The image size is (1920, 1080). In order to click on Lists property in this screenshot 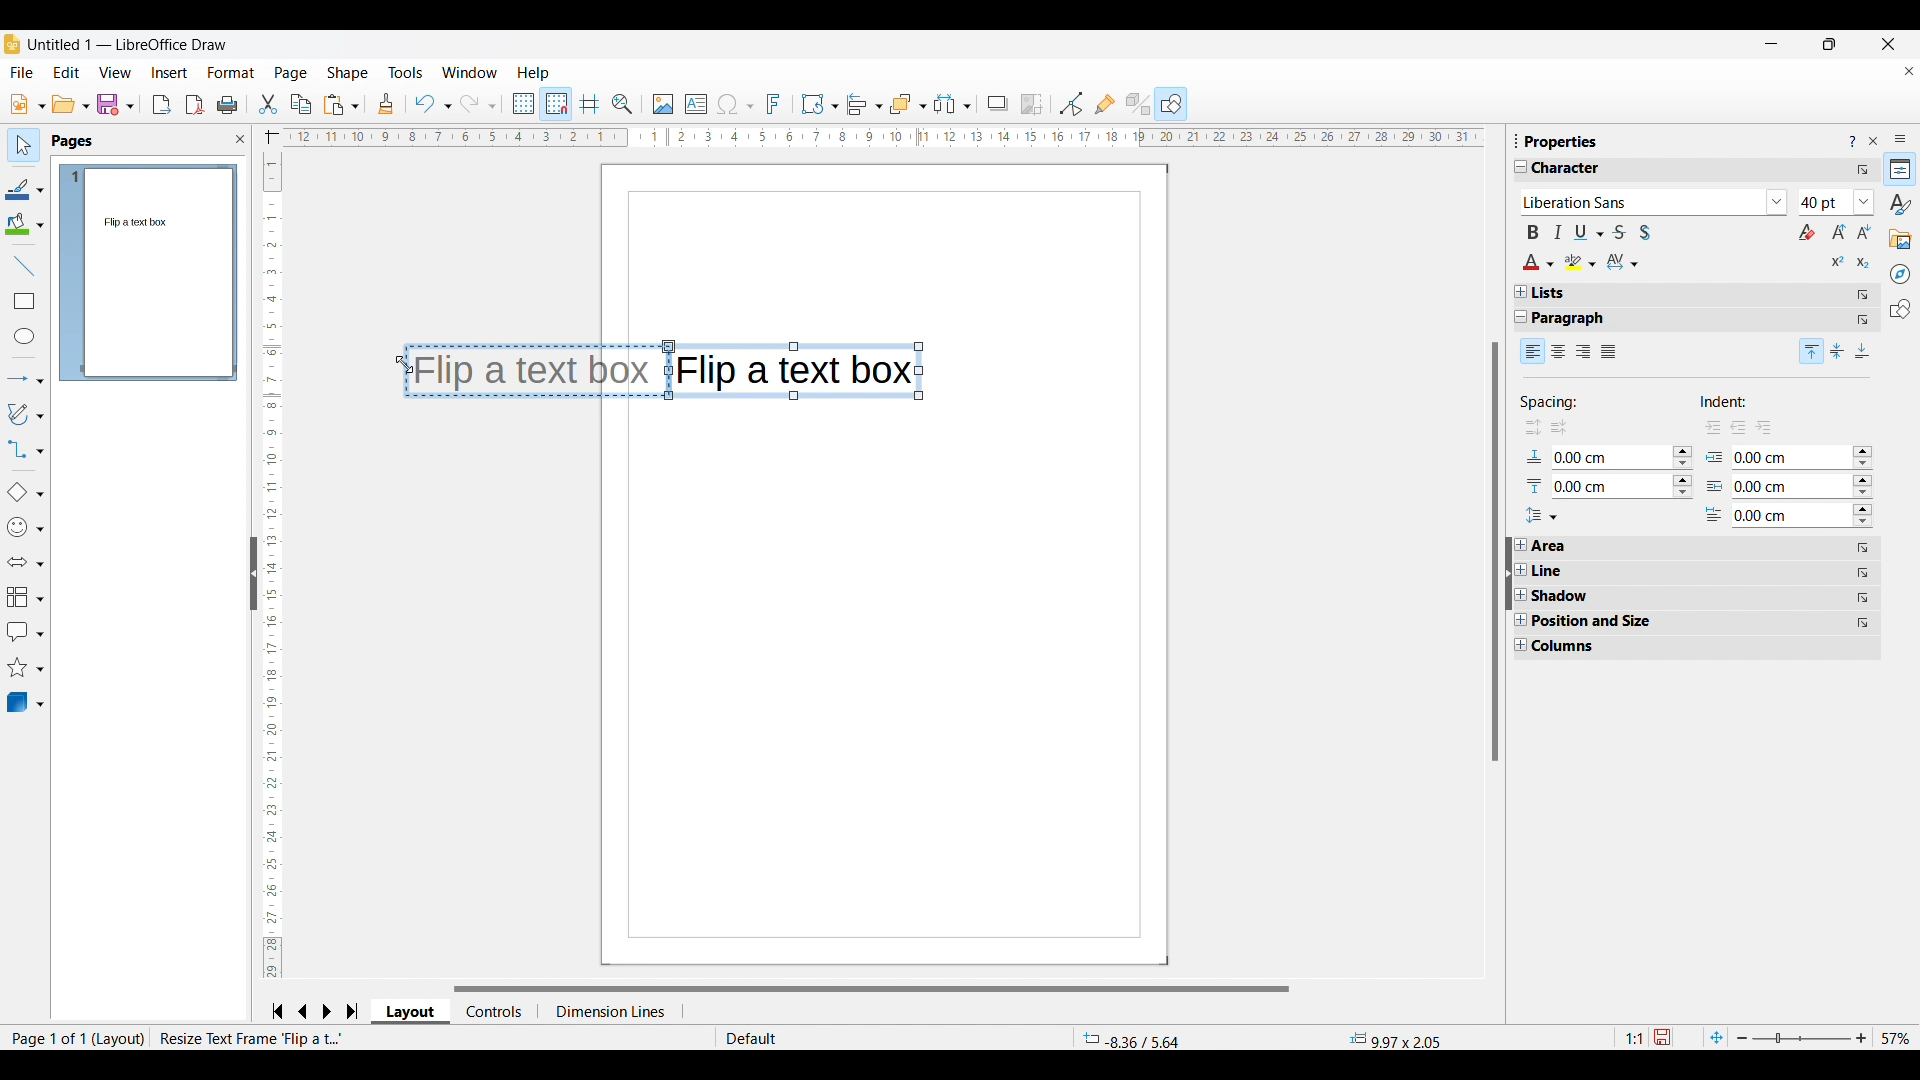, I will do `click(1549, 293)`.